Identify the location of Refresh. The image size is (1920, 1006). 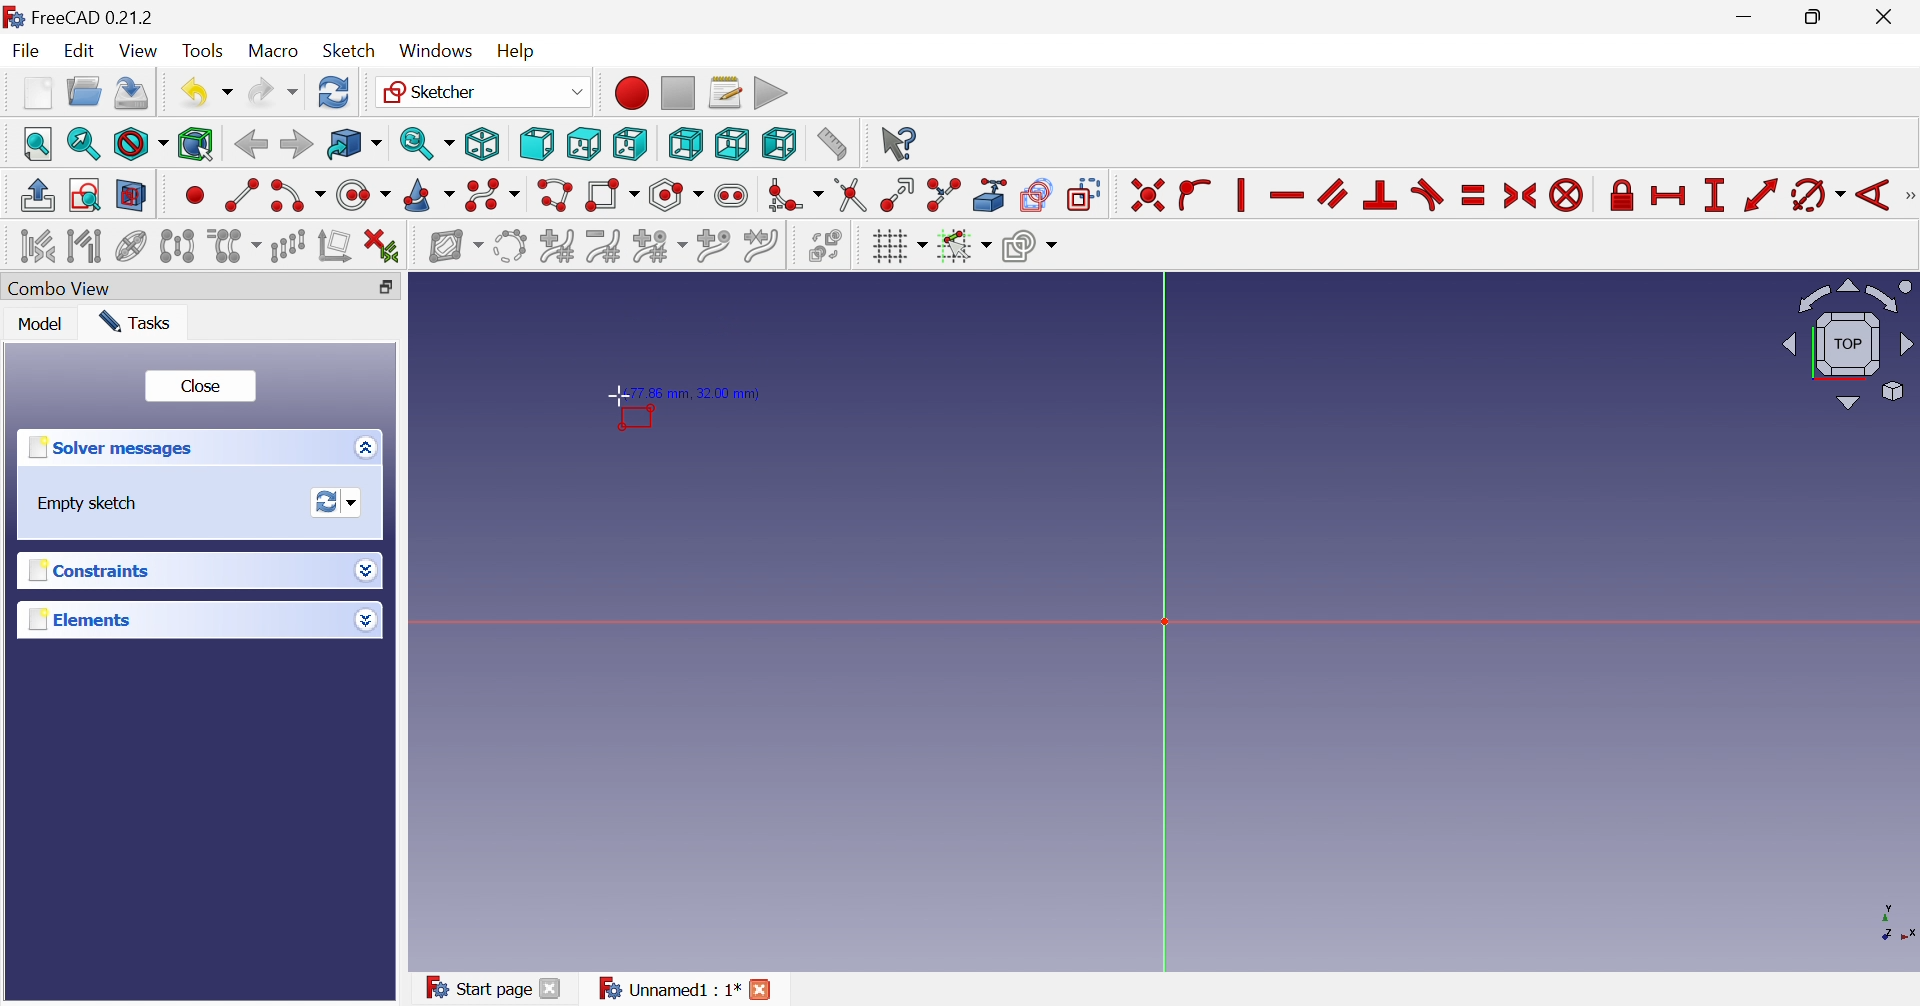
(334, 92).